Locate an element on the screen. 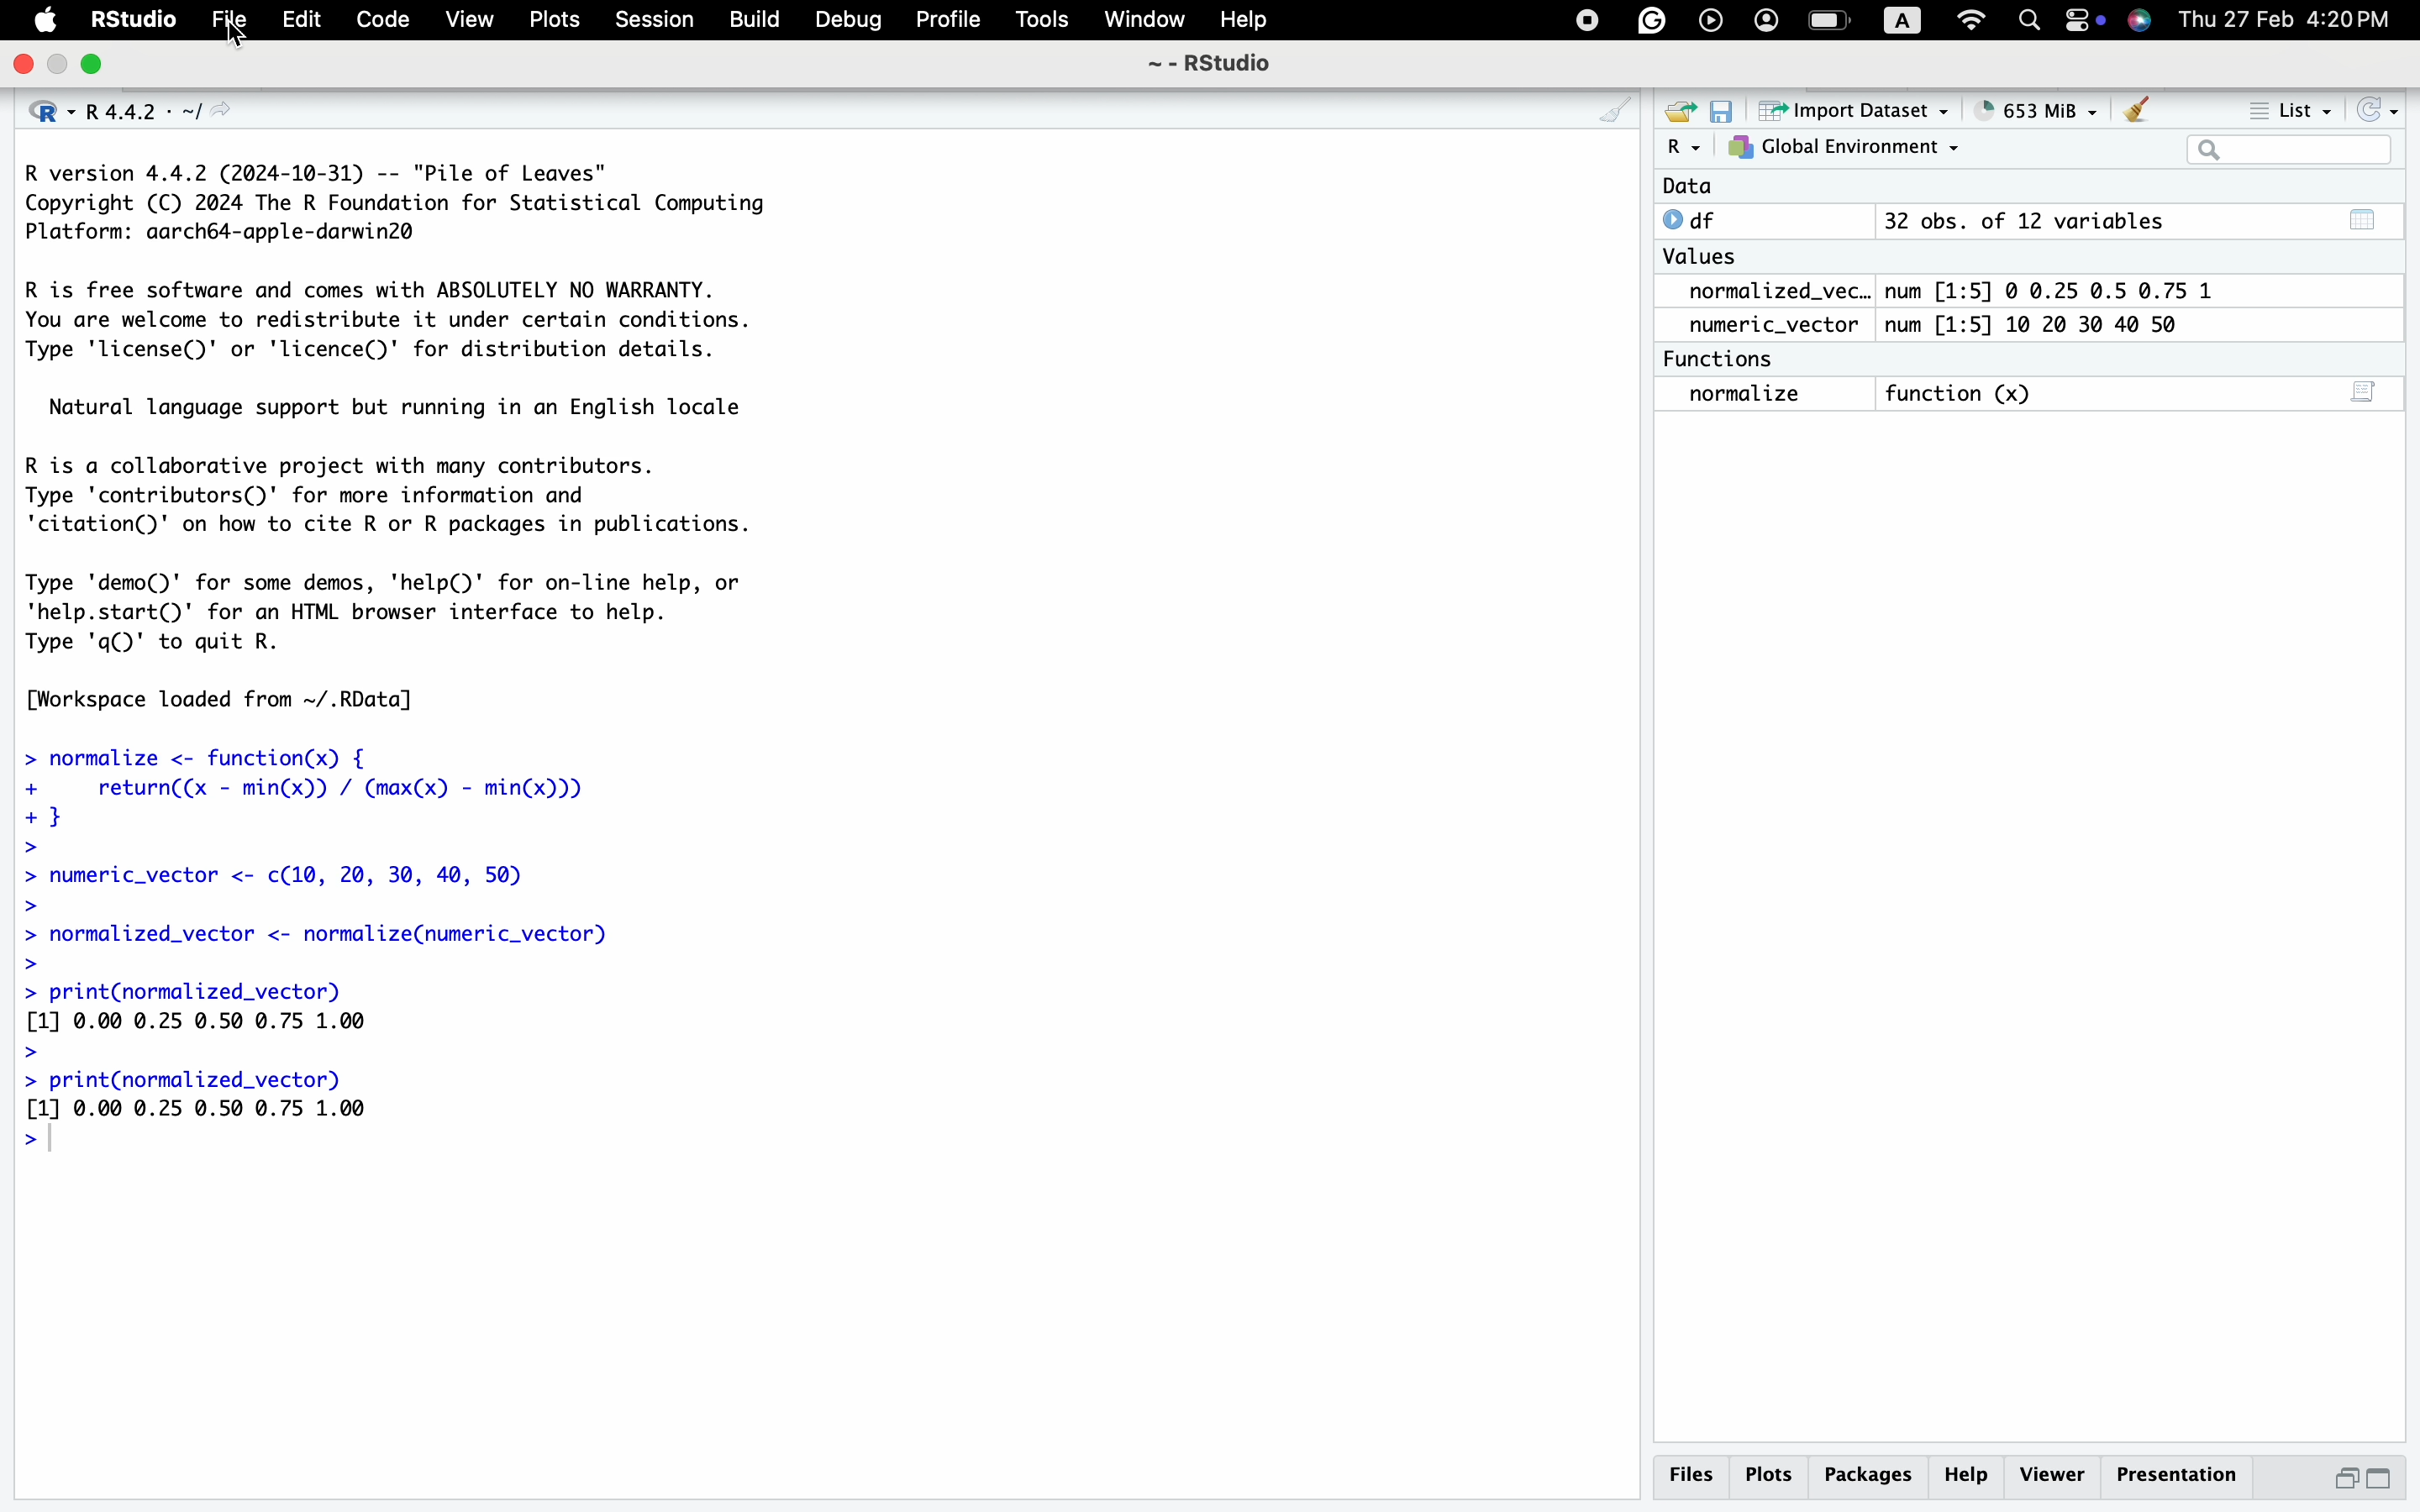 This screenshot has height=1512, width=2420. normalized_vec is located at coordinates (1764, 293).